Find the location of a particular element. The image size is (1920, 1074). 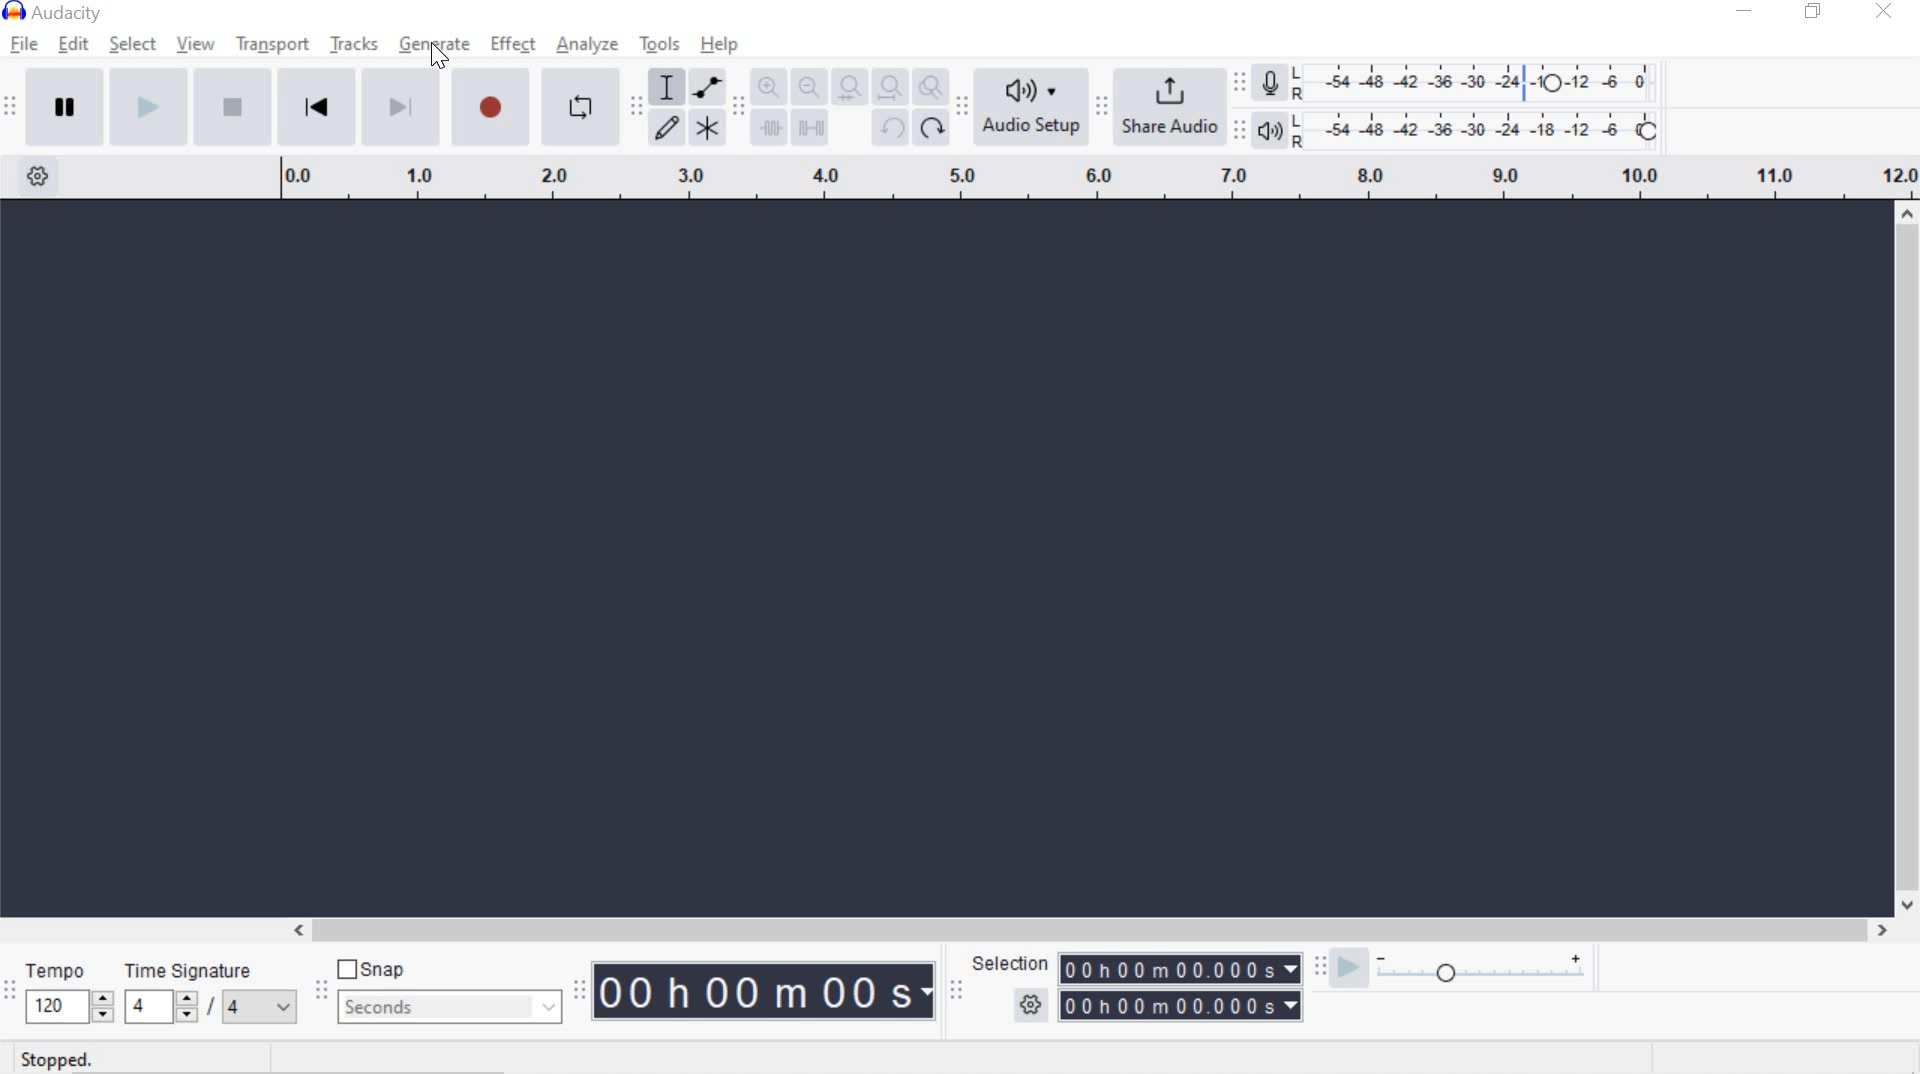

edit is located at coordinates (73, 44).